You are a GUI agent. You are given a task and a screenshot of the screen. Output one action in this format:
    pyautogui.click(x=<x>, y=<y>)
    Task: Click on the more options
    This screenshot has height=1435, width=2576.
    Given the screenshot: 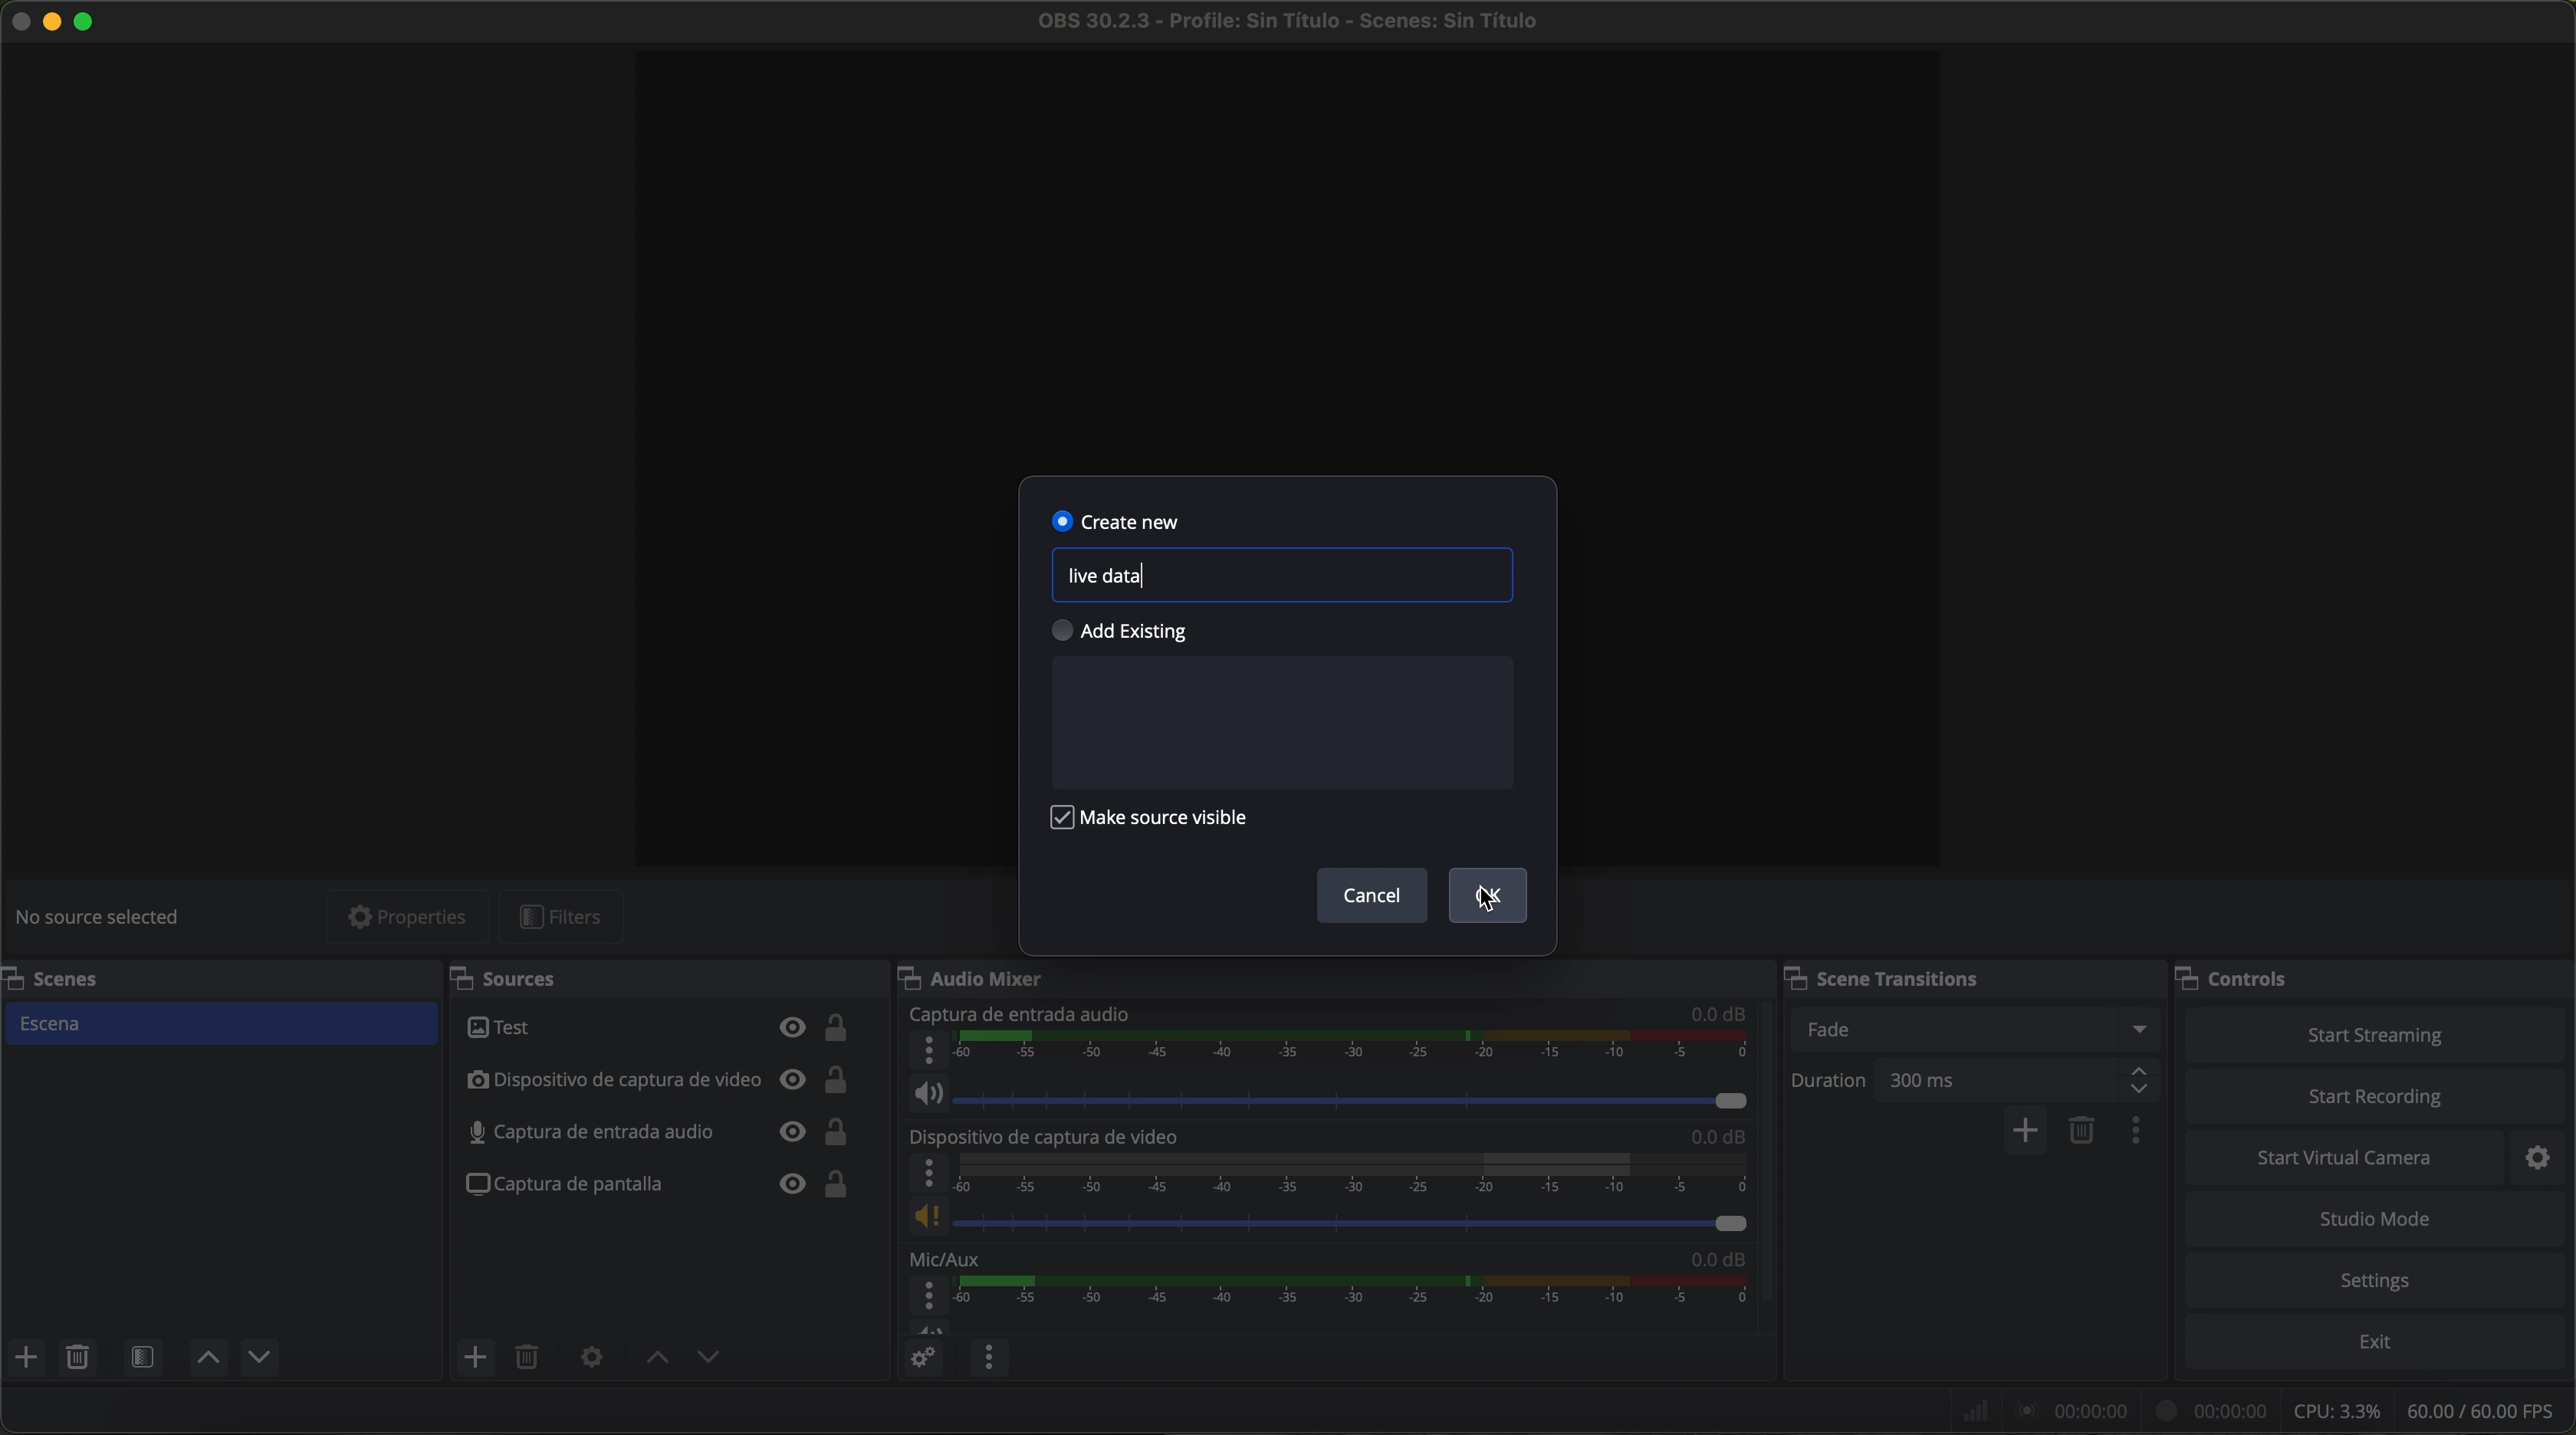 What is the action you would take?
    pyautogui.click(x=926, y=1051)
    